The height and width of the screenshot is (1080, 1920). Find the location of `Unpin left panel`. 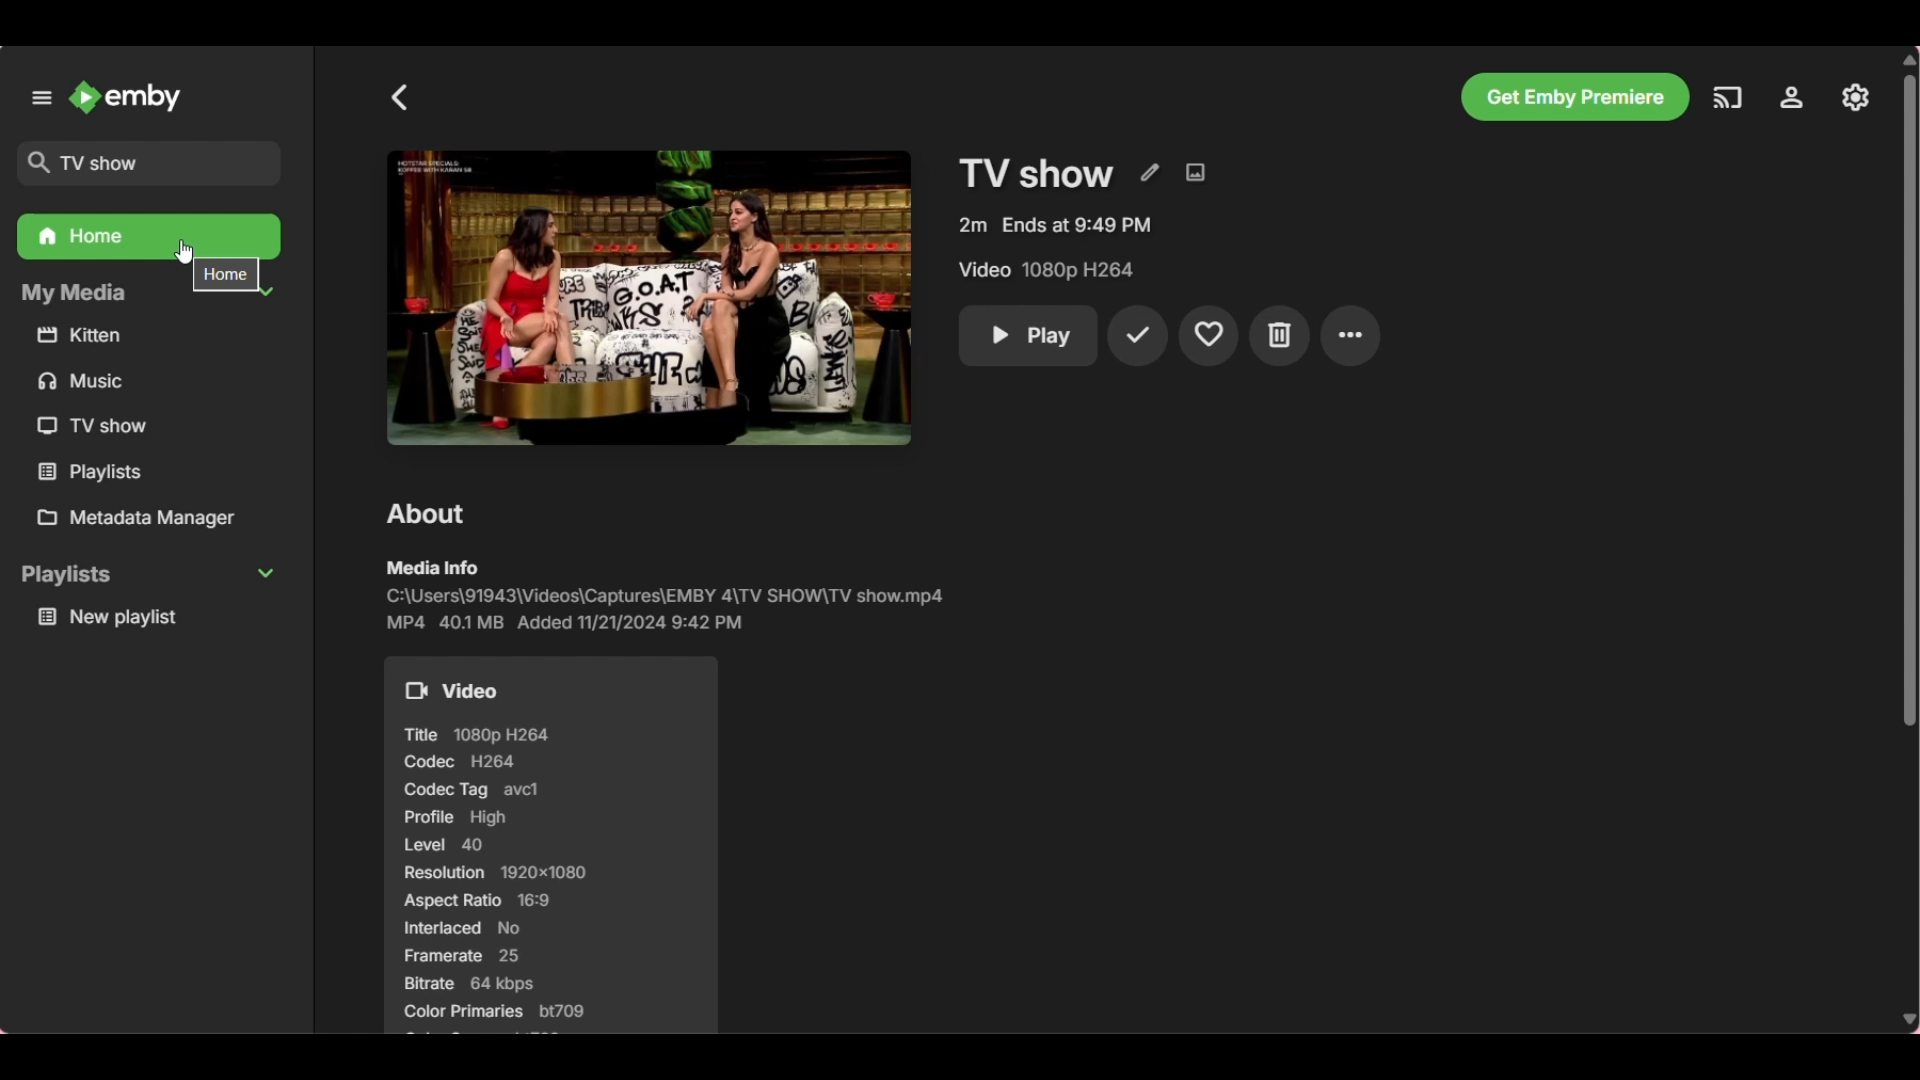

Unpin left panel is located at coordinates (39, 96).